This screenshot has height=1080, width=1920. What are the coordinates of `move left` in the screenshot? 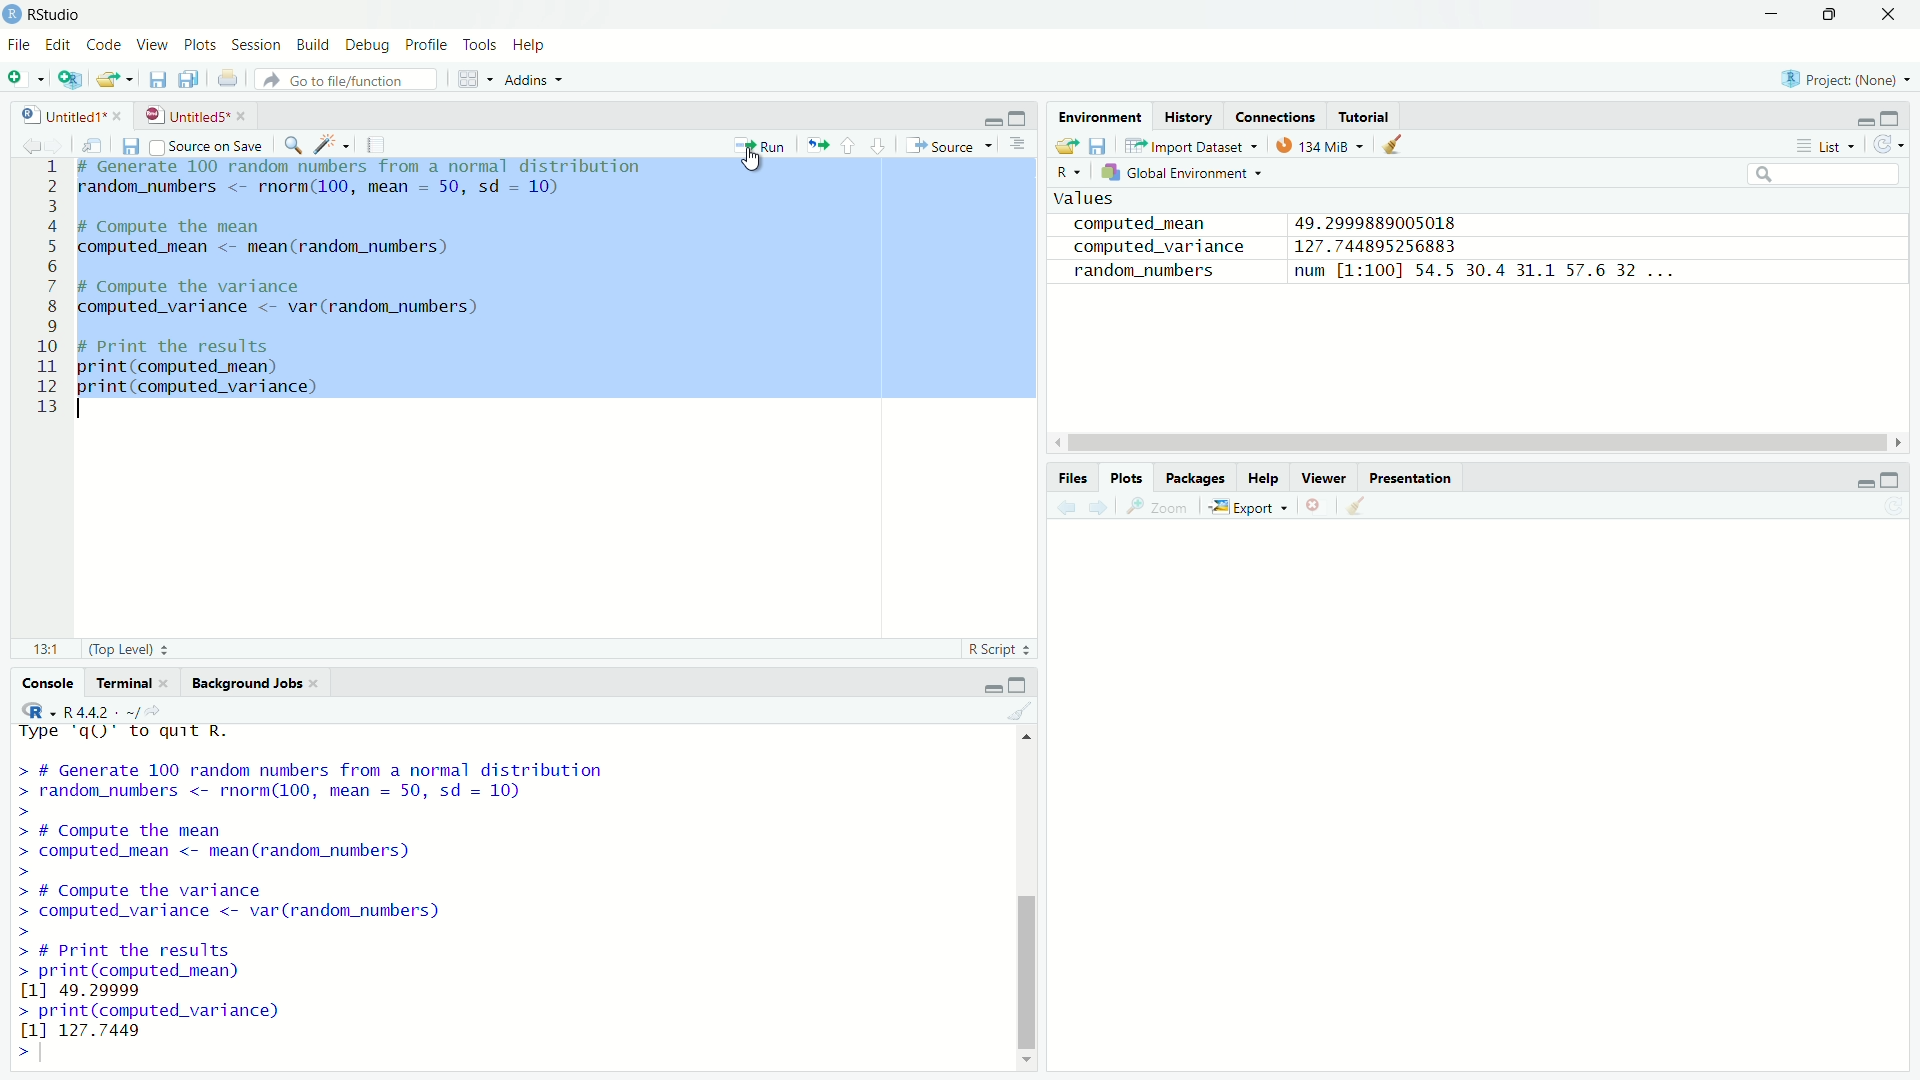 It's located at (1058, 443).